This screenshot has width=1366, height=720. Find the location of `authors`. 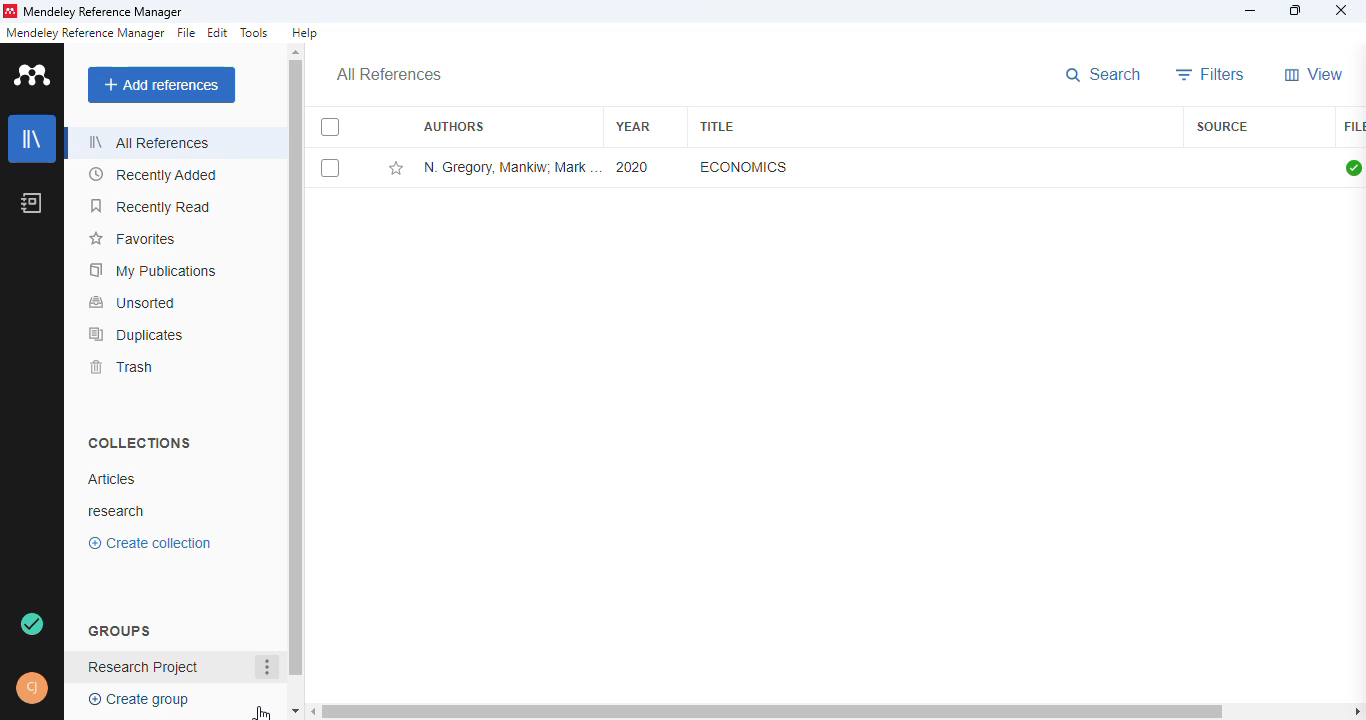

authors is located at coordinates (454, 126).